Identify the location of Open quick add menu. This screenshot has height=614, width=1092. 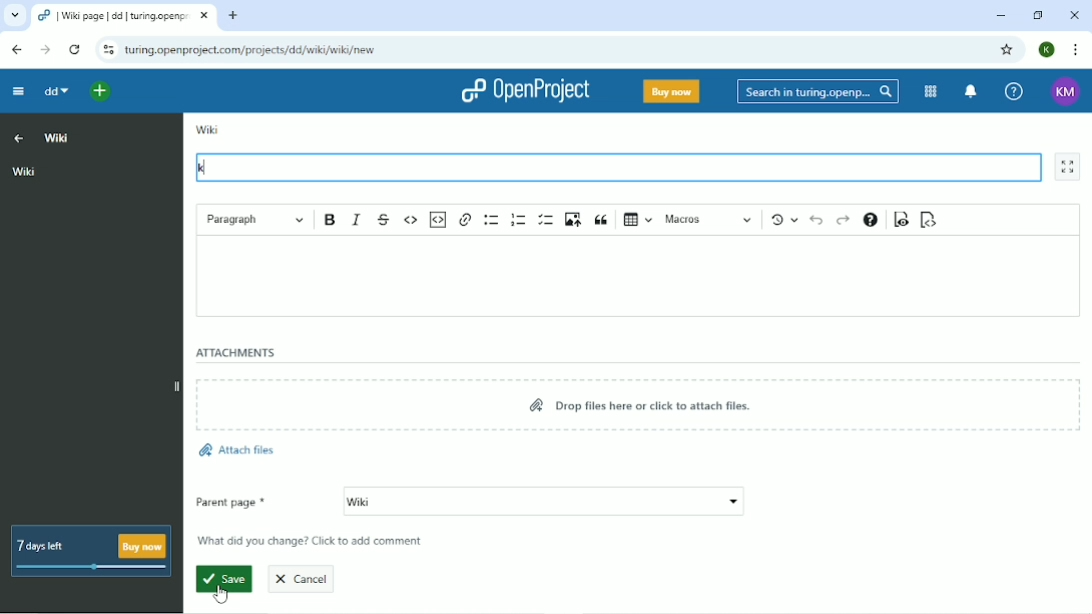
(101, 93).